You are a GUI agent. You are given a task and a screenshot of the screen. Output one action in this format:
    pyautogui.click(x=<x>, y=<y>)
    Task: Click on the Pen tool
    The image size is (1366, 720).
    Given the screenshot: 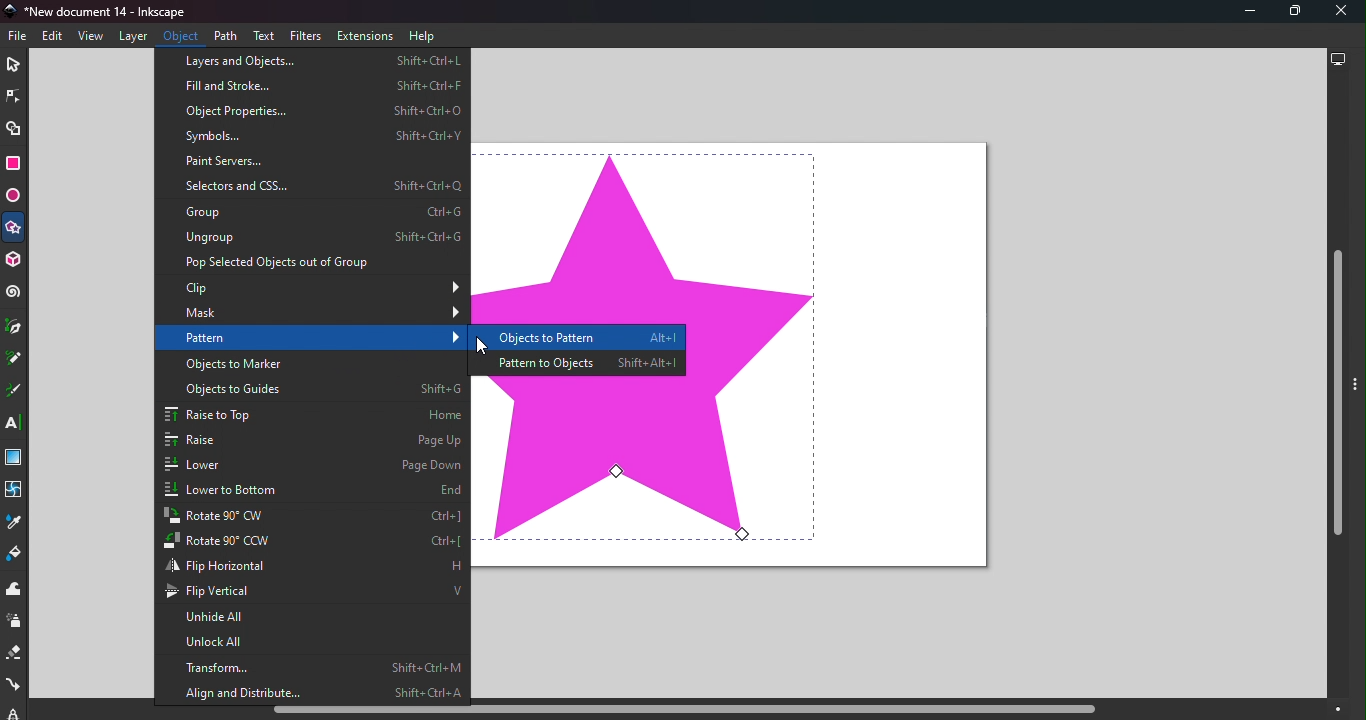 What is the action you would take?
    pyautogui.click(x=15, y=327)
    